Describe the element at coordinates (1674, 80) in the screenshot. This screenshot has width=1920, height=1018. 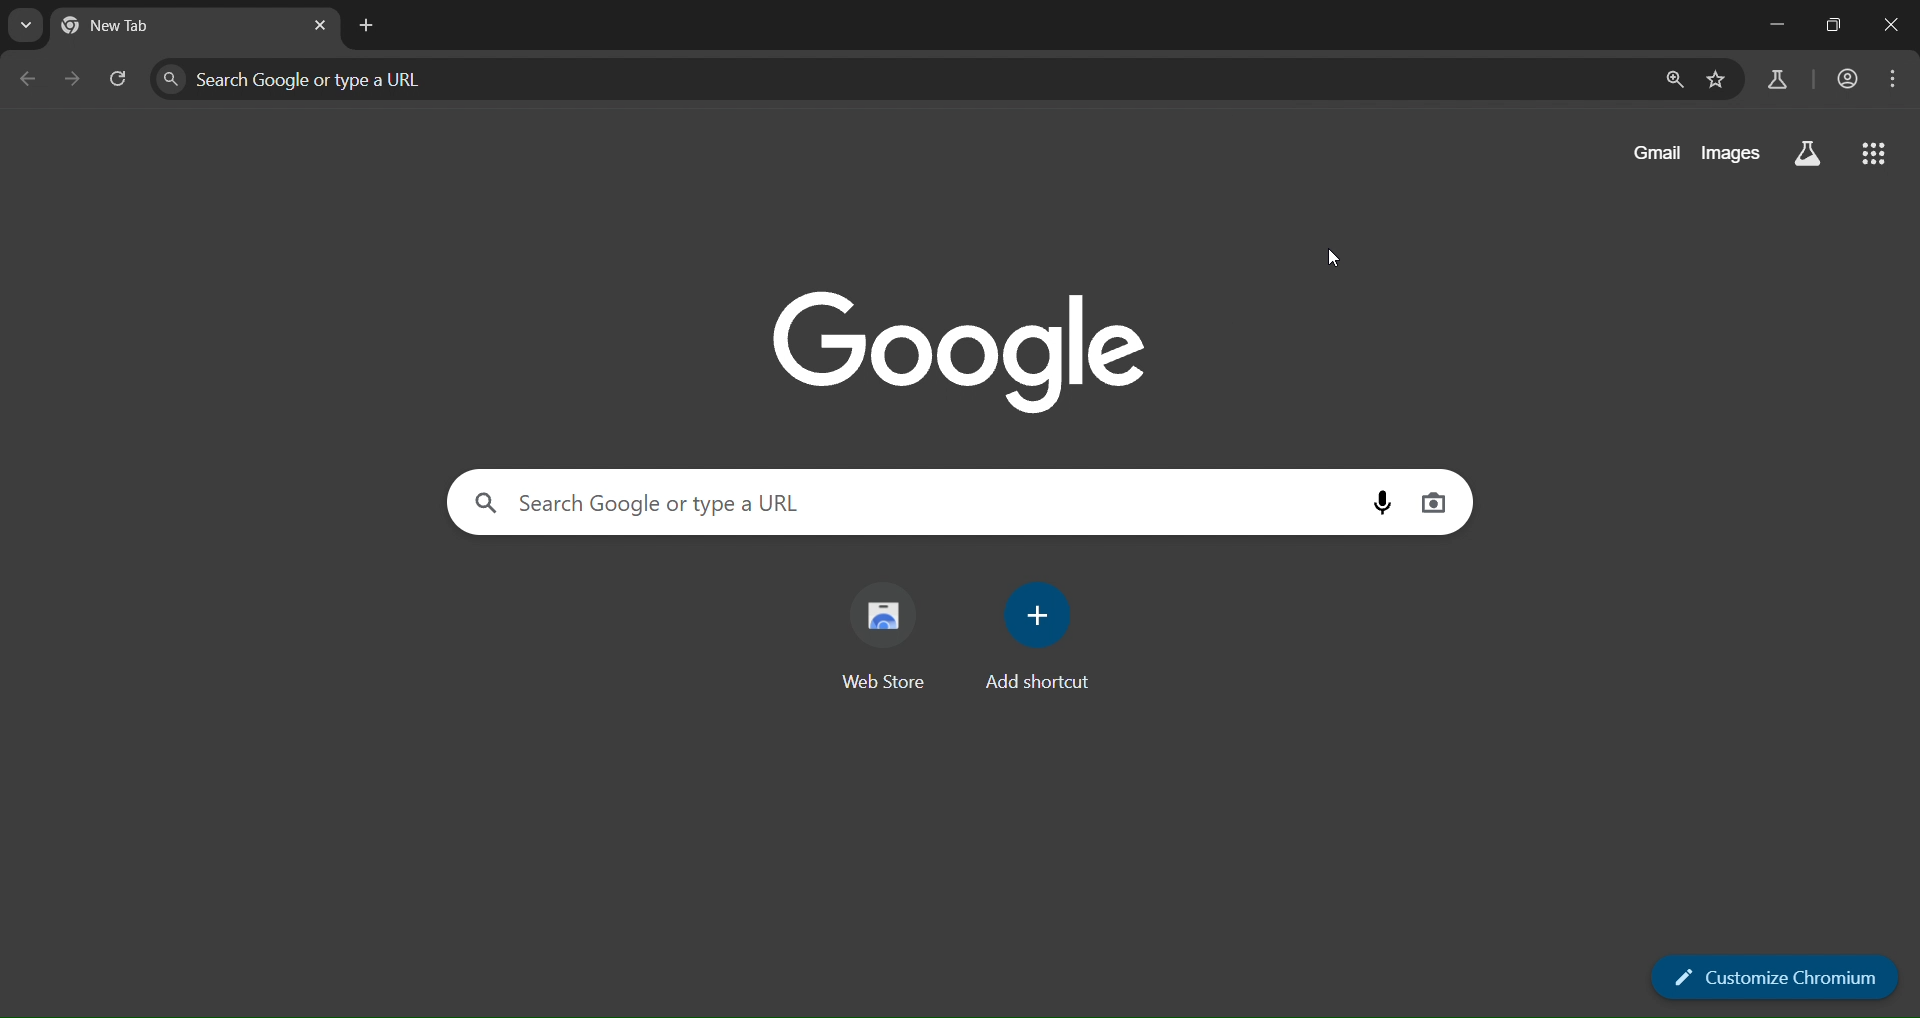
I see `zoom ` at that location.